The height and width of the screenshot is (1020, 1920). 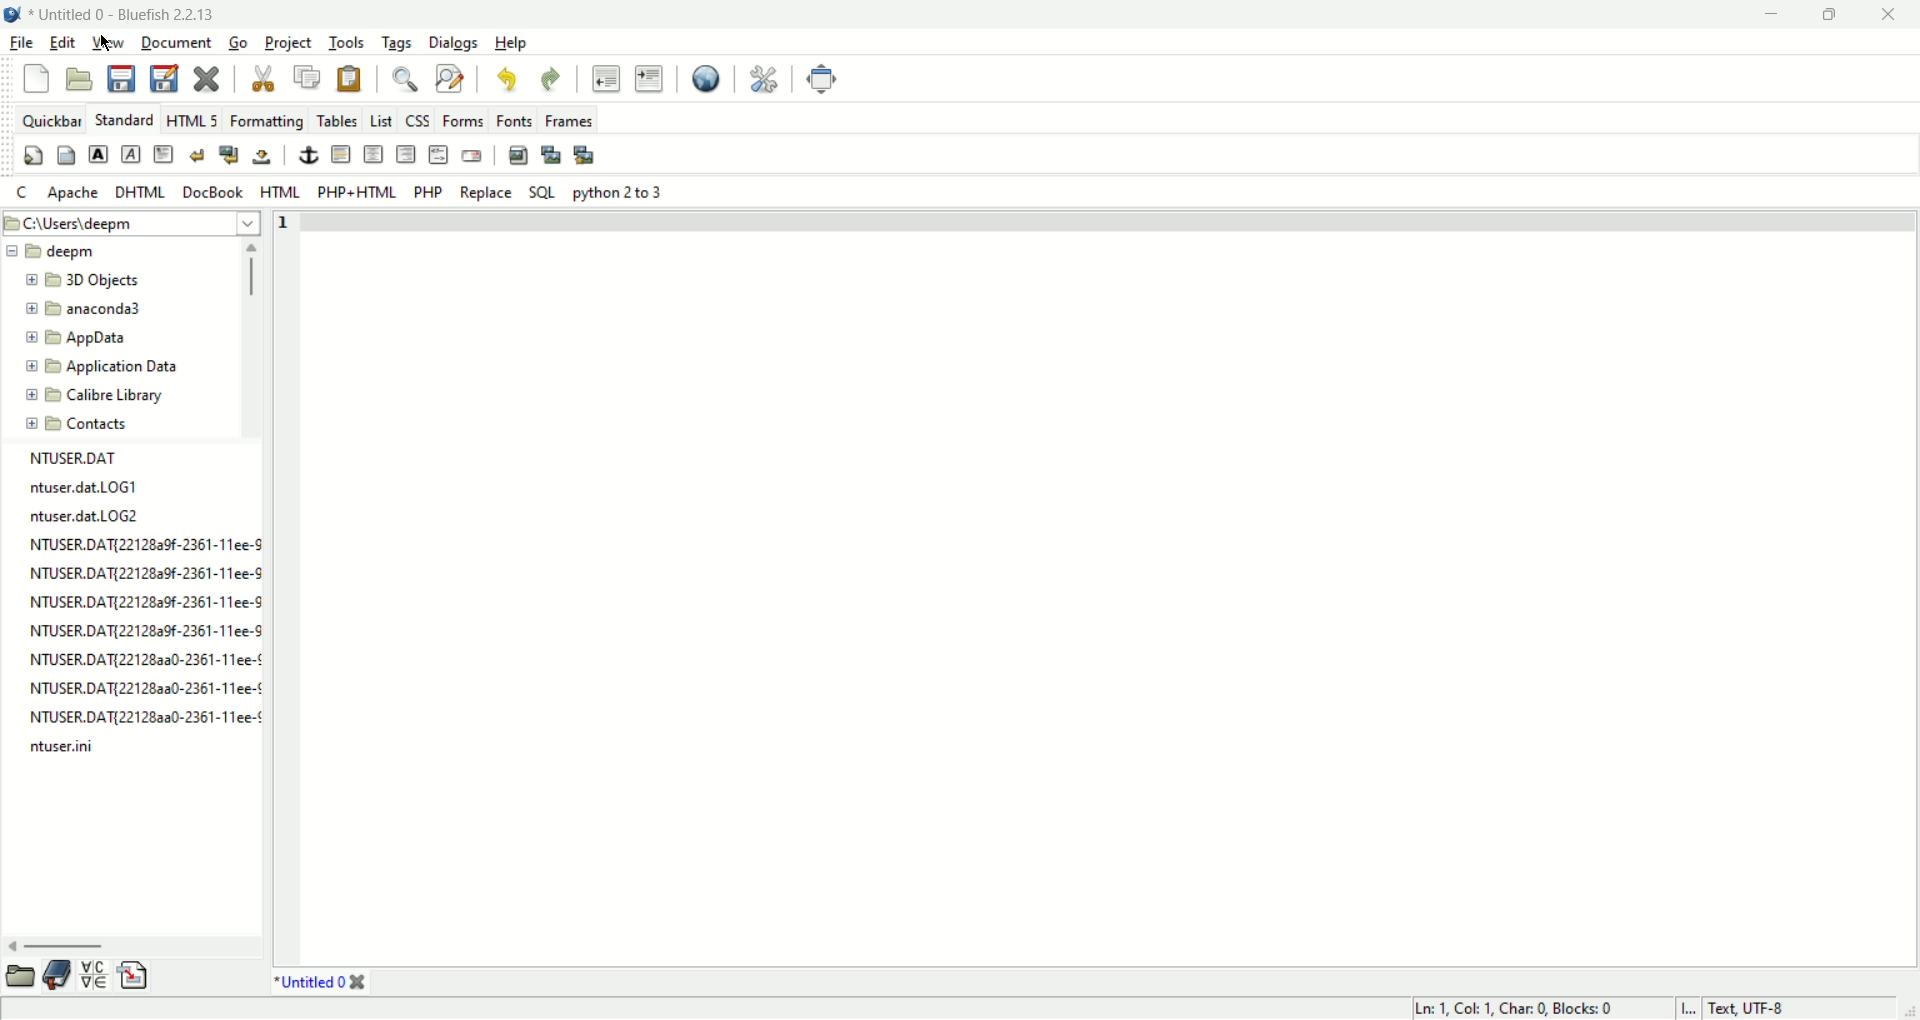 What do you see at coordinates (90, 489) in the screenshot?
I see `ntuser.dat.LOG1` at bounding box center [90, 489].